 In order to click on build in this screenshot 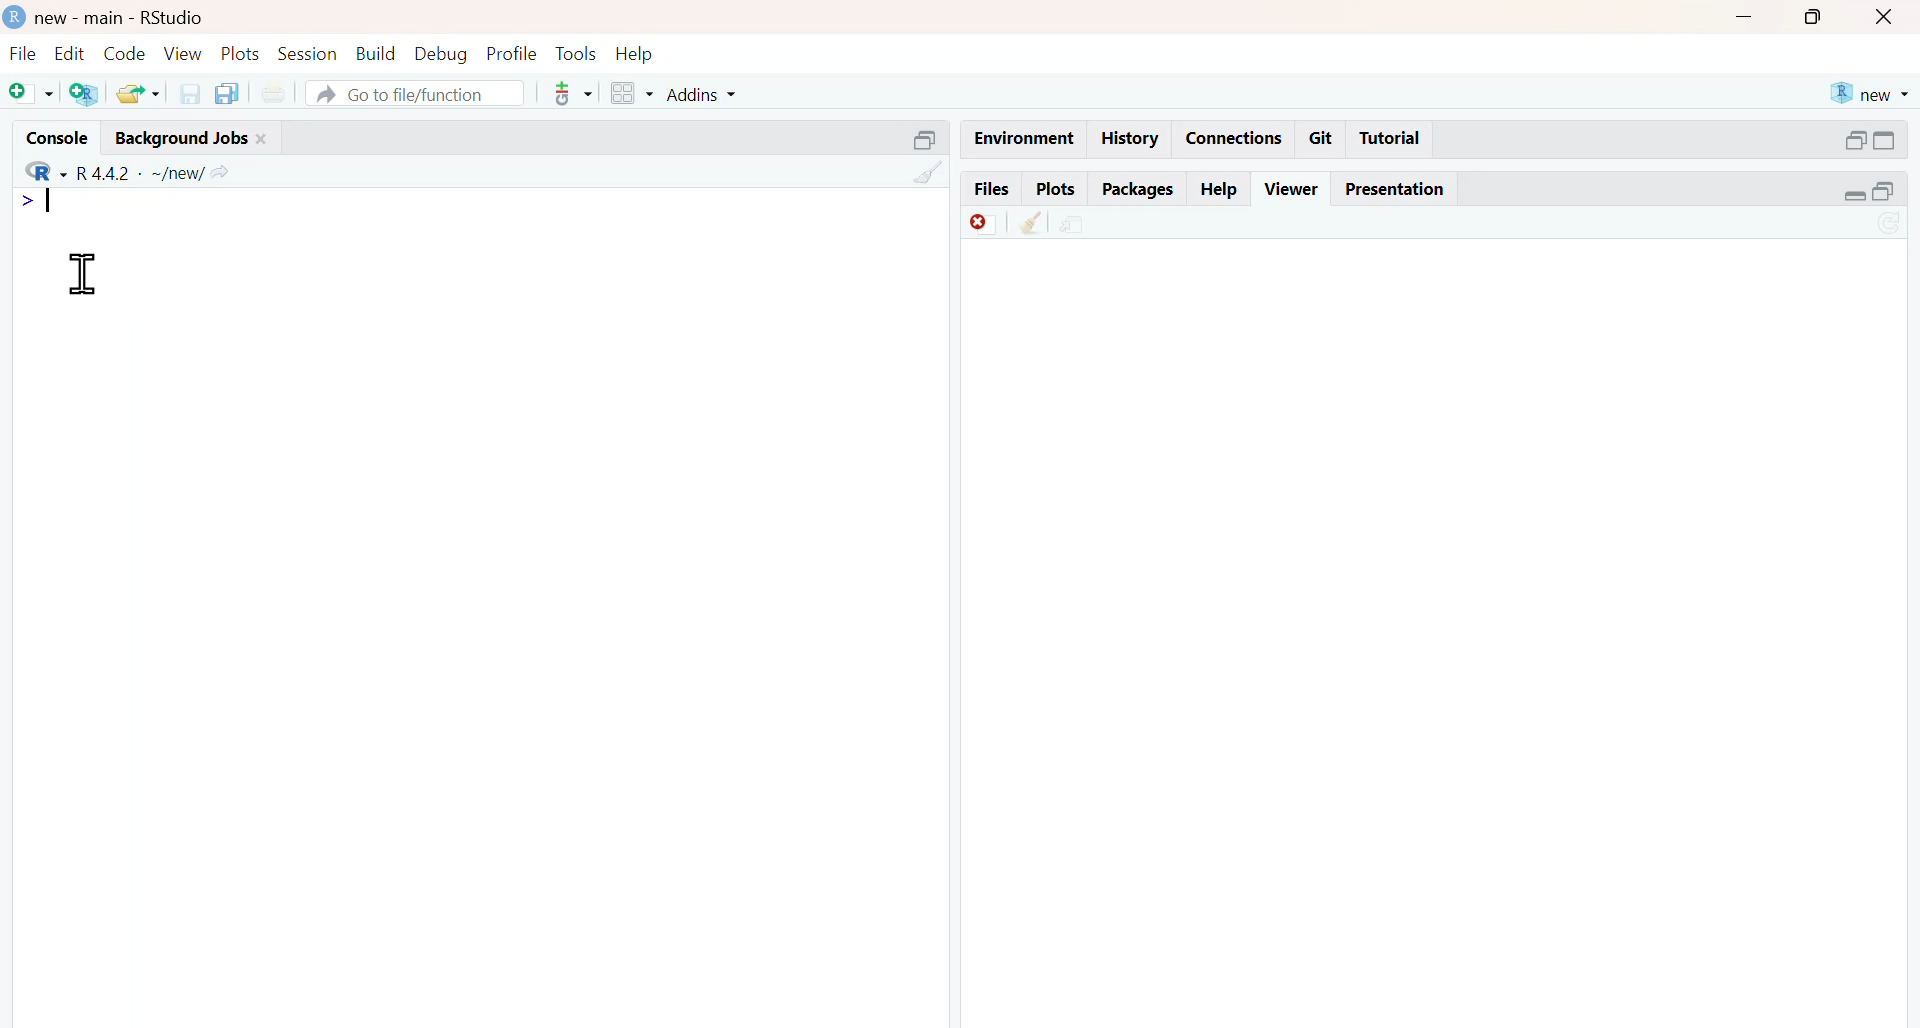, I will do `click(377, 54)`.